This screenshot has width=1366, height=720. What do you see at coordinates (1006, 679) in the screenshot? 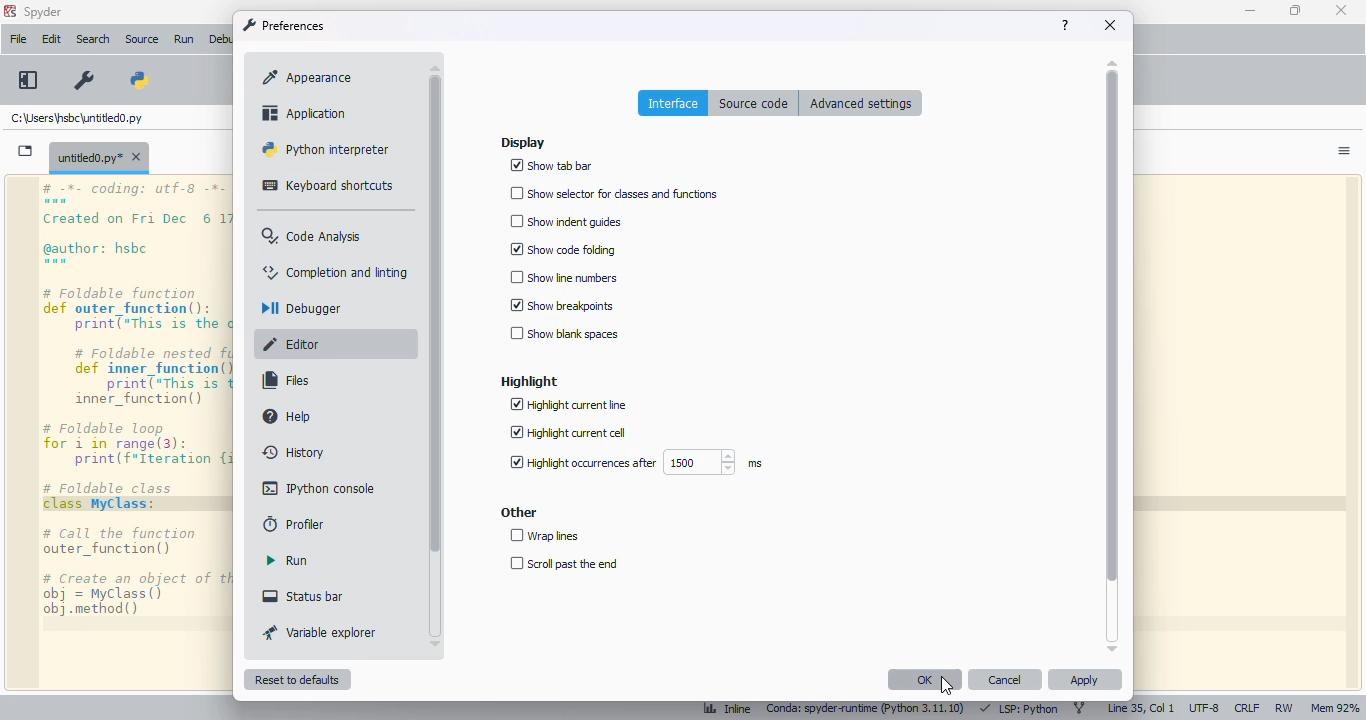
I see `cancel` at bounding box center [1006, 679].